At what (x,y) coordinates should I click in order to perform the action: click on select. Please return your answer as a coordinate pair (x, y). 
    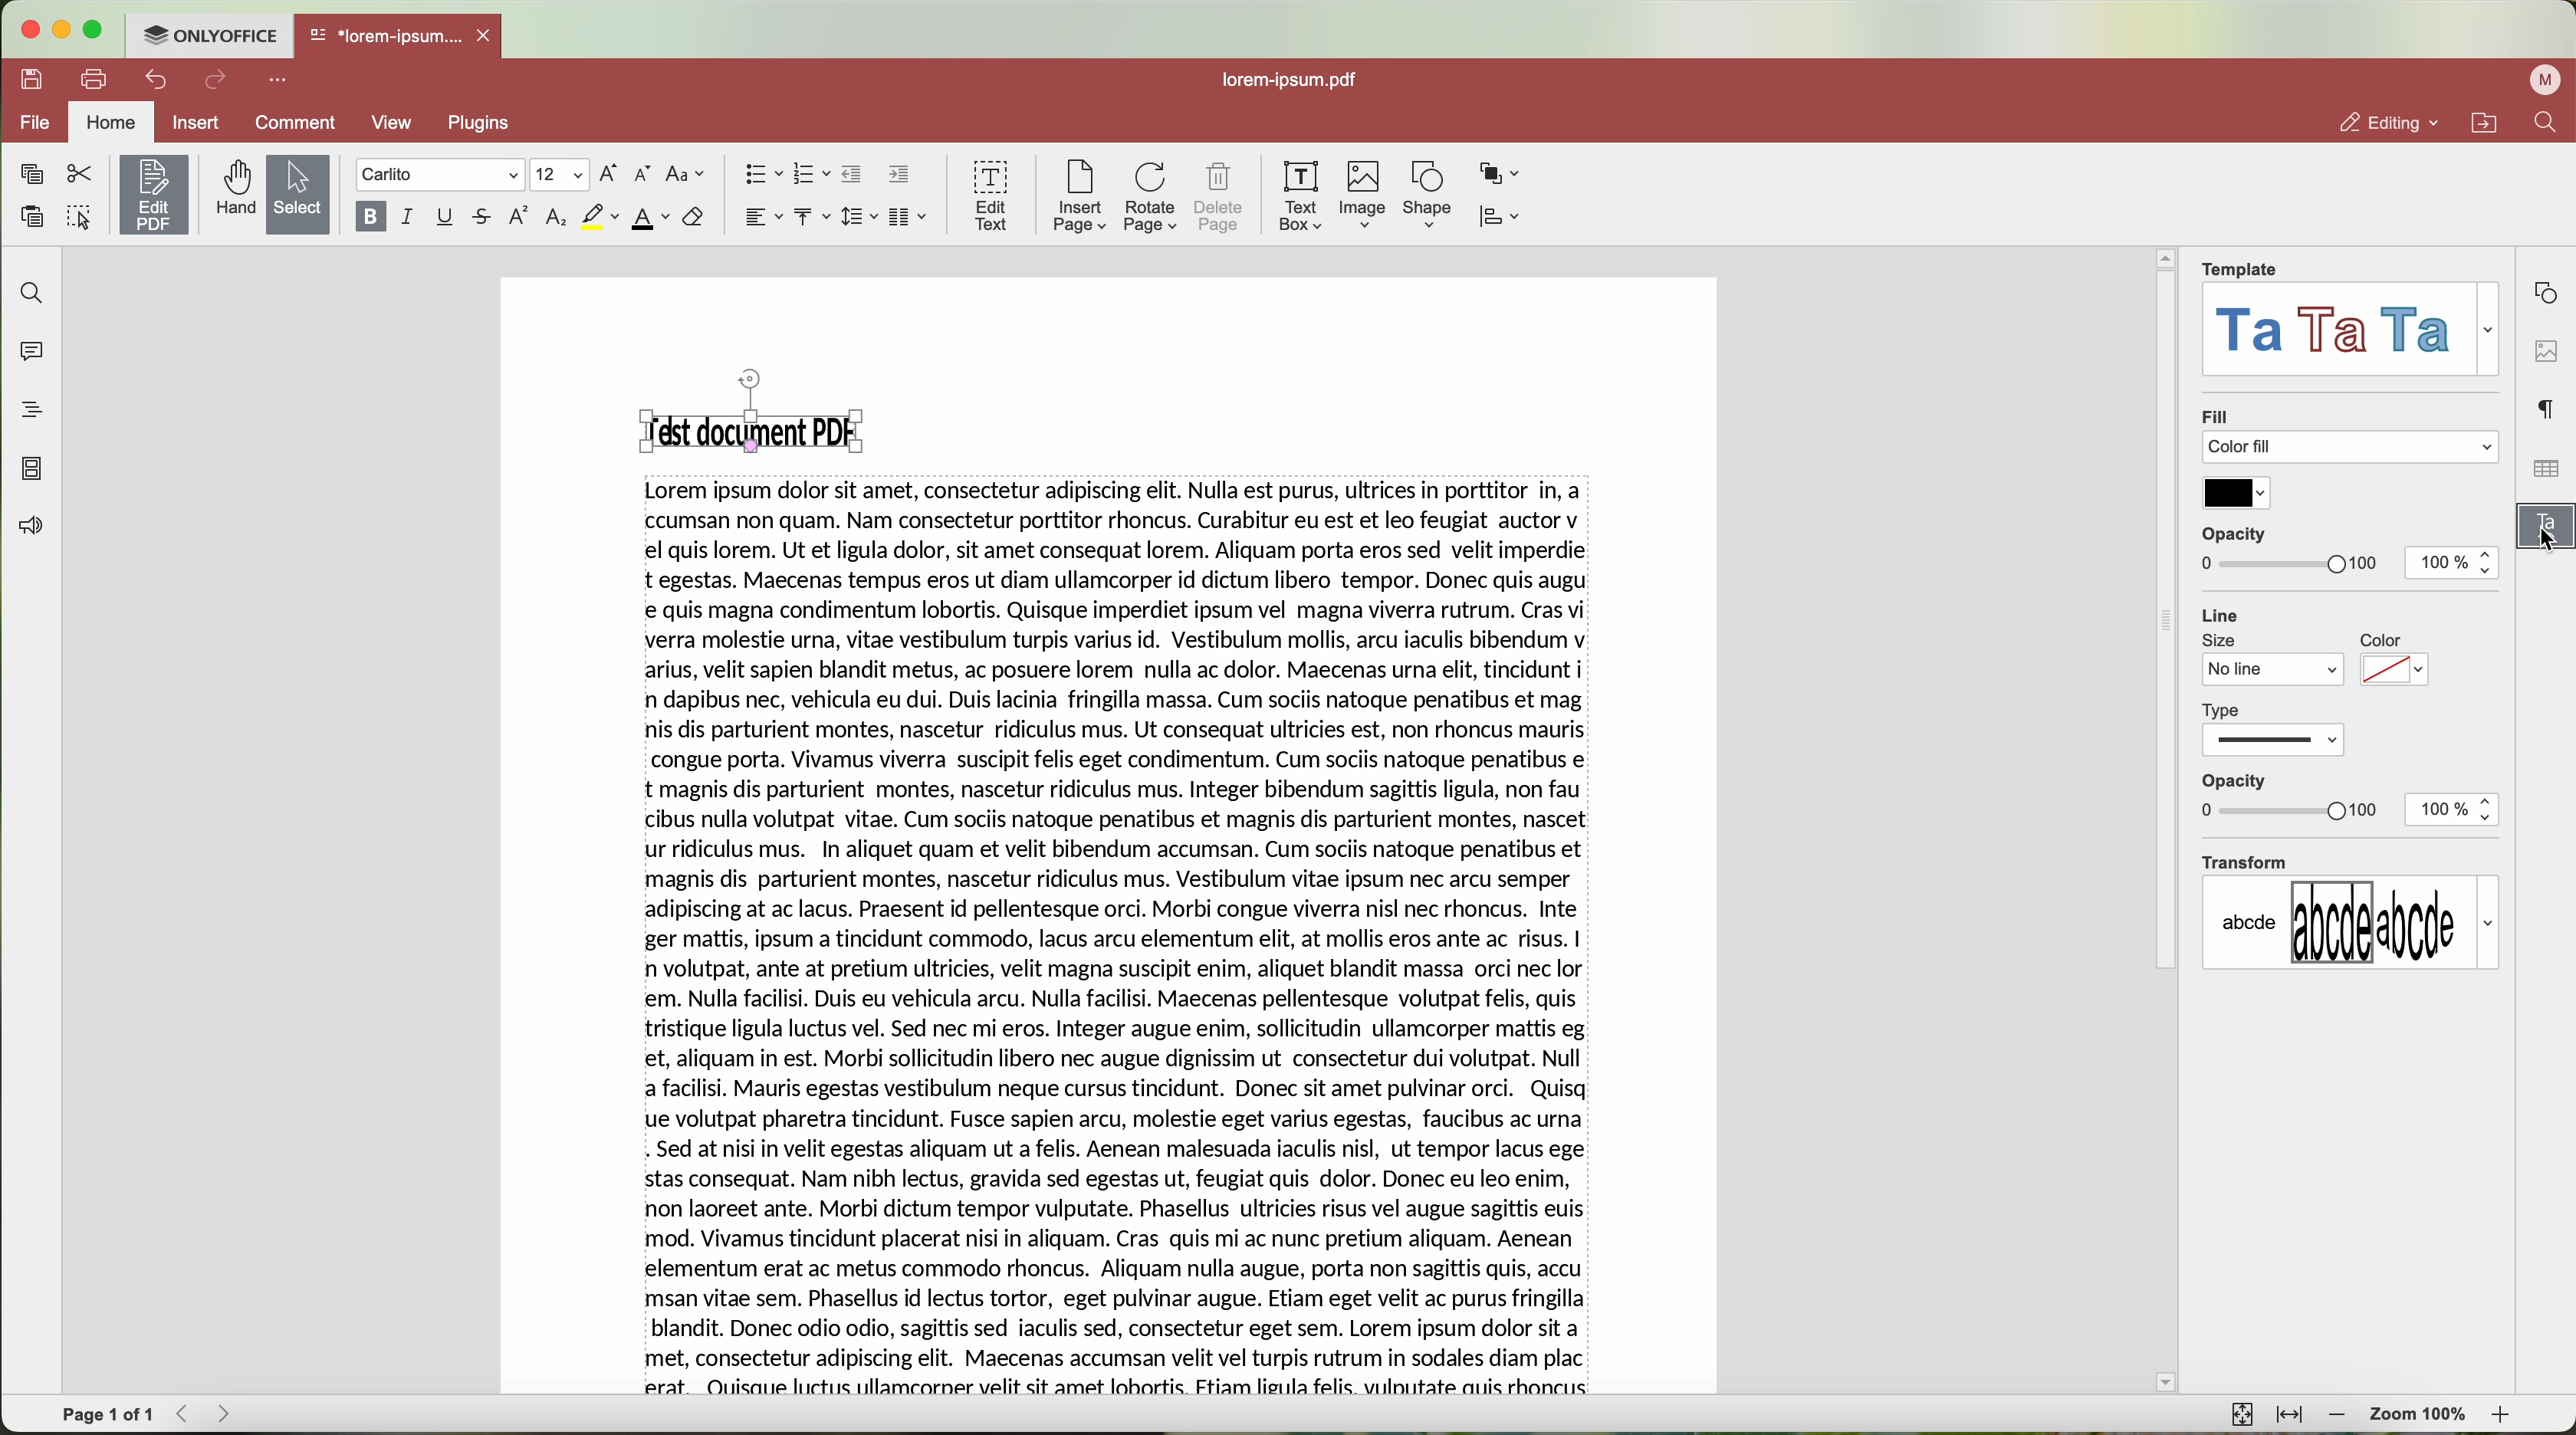
    Looking at the image, I should click on (296, 194).